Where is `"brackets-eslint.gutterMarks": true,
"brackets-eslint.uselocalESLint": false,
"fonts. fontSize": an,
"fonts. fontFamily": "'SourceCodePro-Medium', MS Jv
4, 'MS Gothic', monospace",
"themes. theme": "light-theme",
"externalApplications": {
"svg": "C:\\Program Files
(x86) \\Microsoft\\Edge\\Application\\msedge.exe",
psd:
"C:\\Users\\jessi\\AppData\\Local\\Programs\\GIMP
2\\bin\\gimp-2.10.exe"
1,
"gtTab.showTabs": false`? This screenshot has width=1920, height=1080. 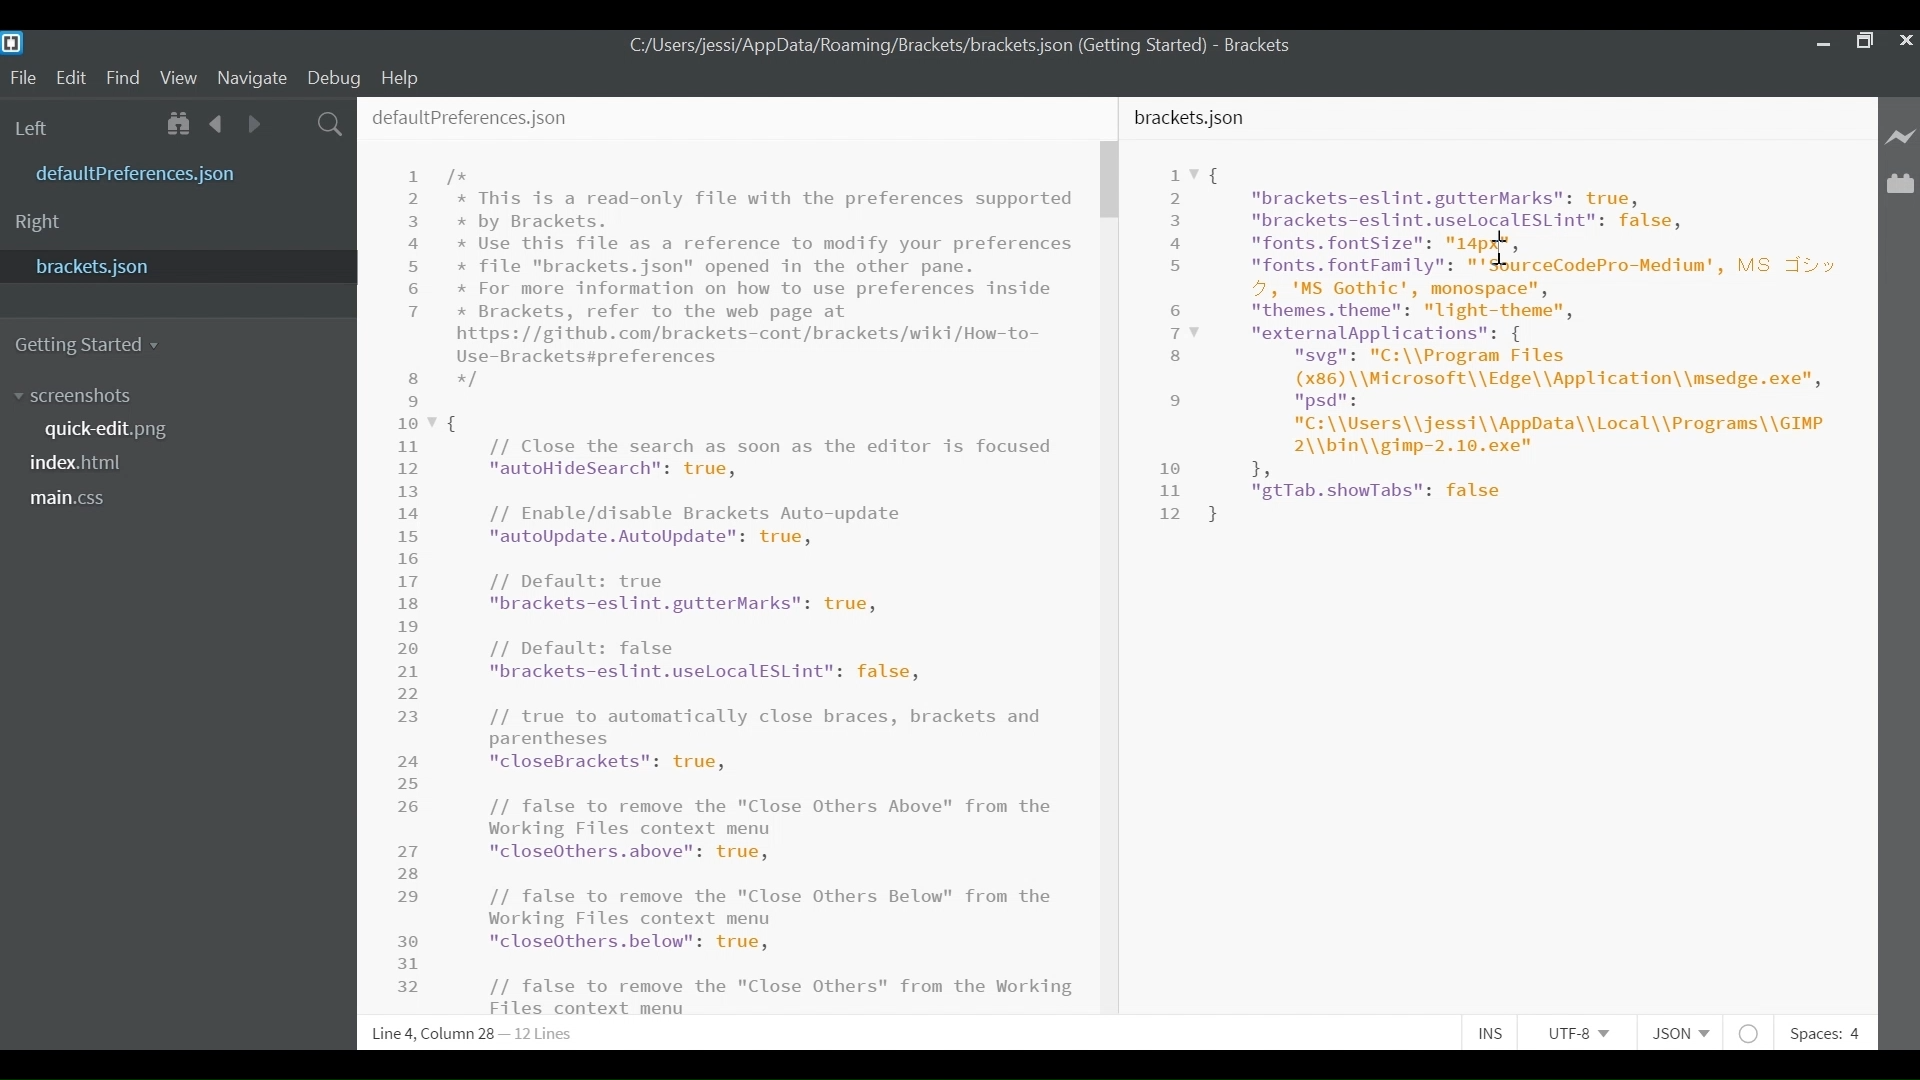
"brackets-eslint.gutterMarks": true,
"brackets-eslint.uselocalESLint": false,
"fonts. fontSize": an,
"fonts. fontFamily": "'SourceCodePro-Medium', MS Jv
4, 'MS Gothic', monospace",
"themes. theme": "light-theme",
"externalApplications": {
"svg": "C:\\Program Files
(x86) \\Microsoft\\Edge\\Application\\msedge.exe",
psd:
"C:\\Users\\jessi\\AppData\\Local\\Programs\\GIMP
2\\bin\\gimp-2.10.exe"
1,
"gtTab.showTabs": false is located at coordinates (1525, 342).